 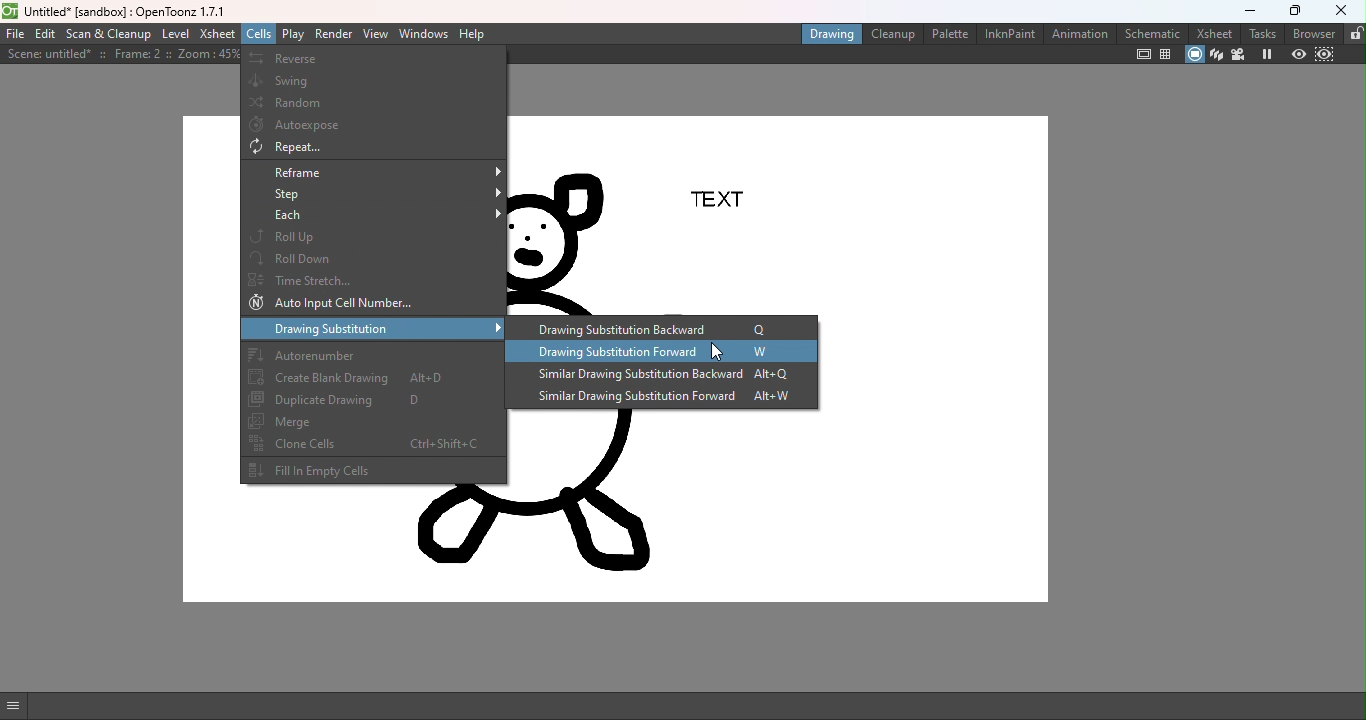 What do you see at coordinates (1266, 54) in the screenshot?
I see `Freeze` at bounding box center [1266, 54].